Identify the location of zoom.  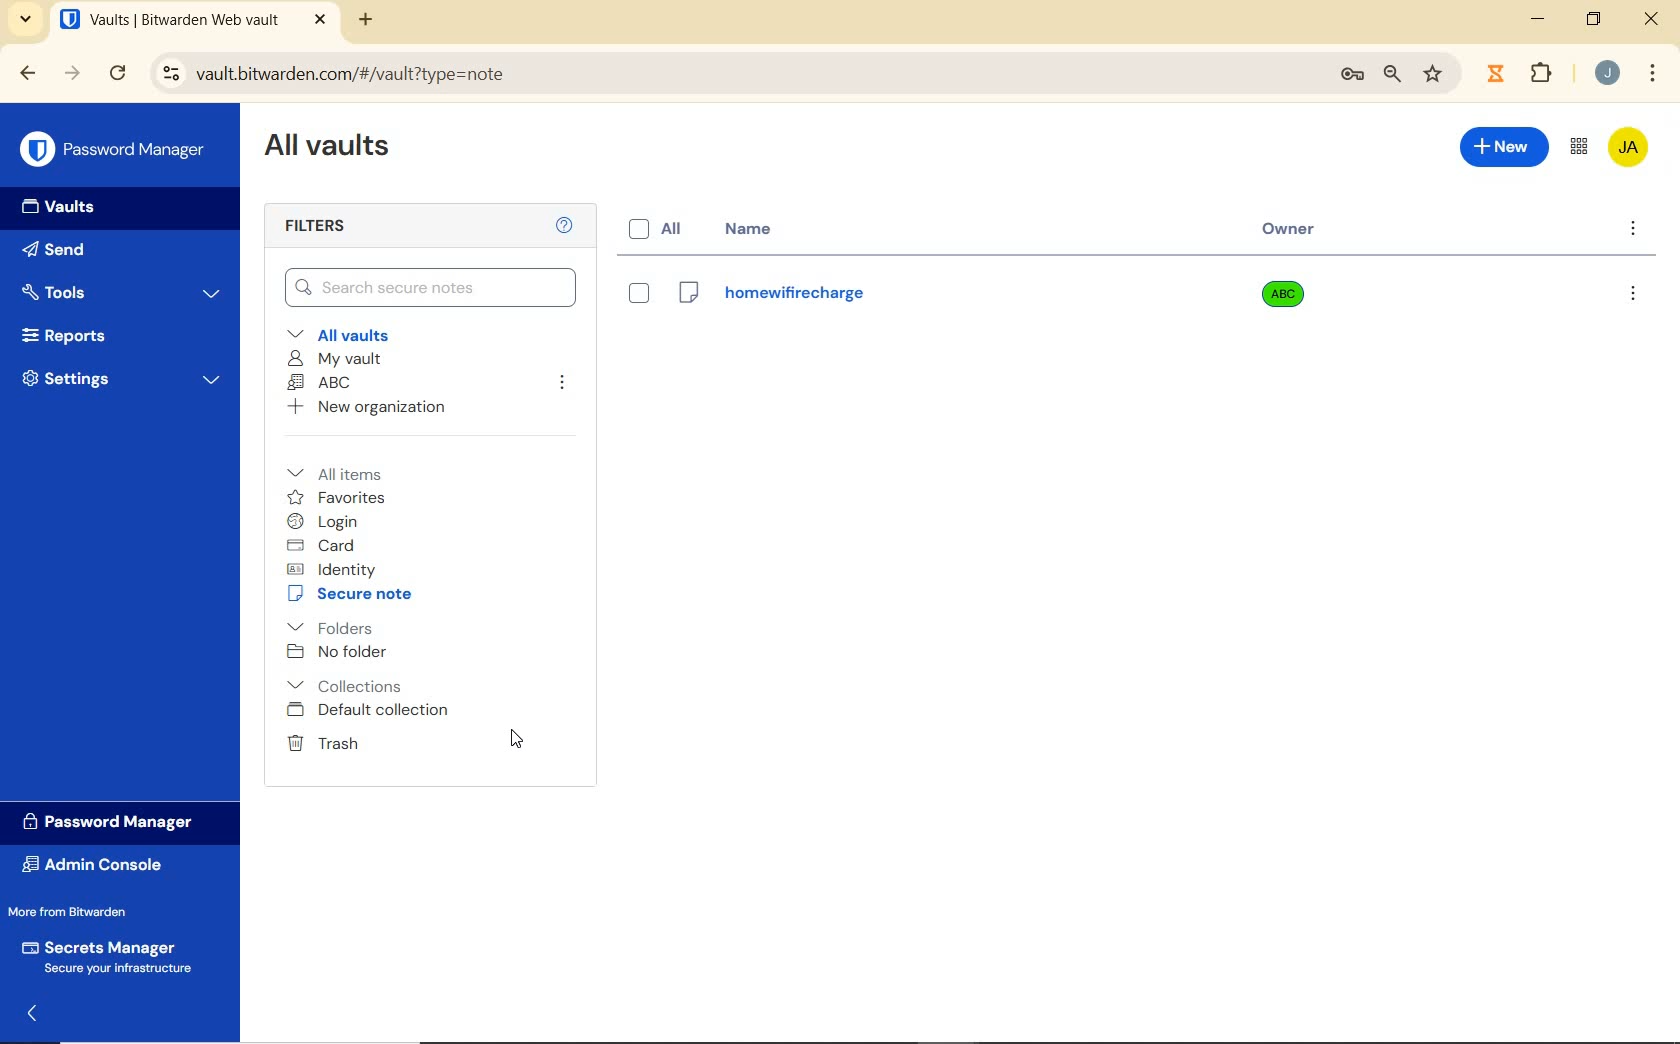
(1393, 76).